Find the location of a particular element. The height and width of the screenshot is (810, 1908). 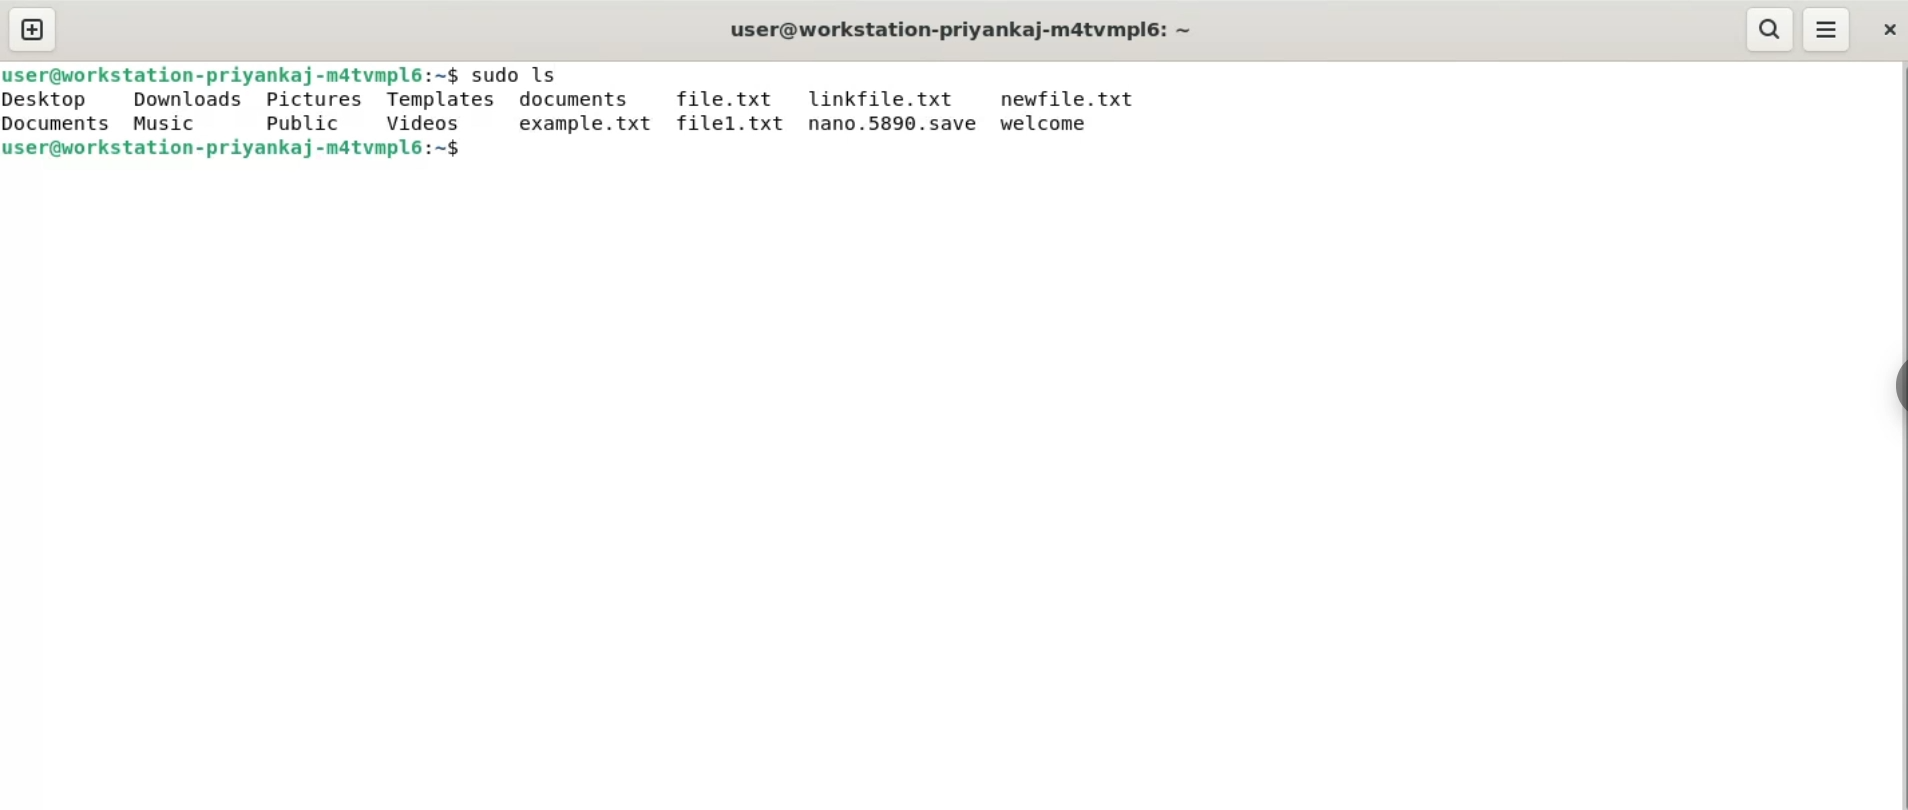

welcome is located at coordinates (1045, 123).